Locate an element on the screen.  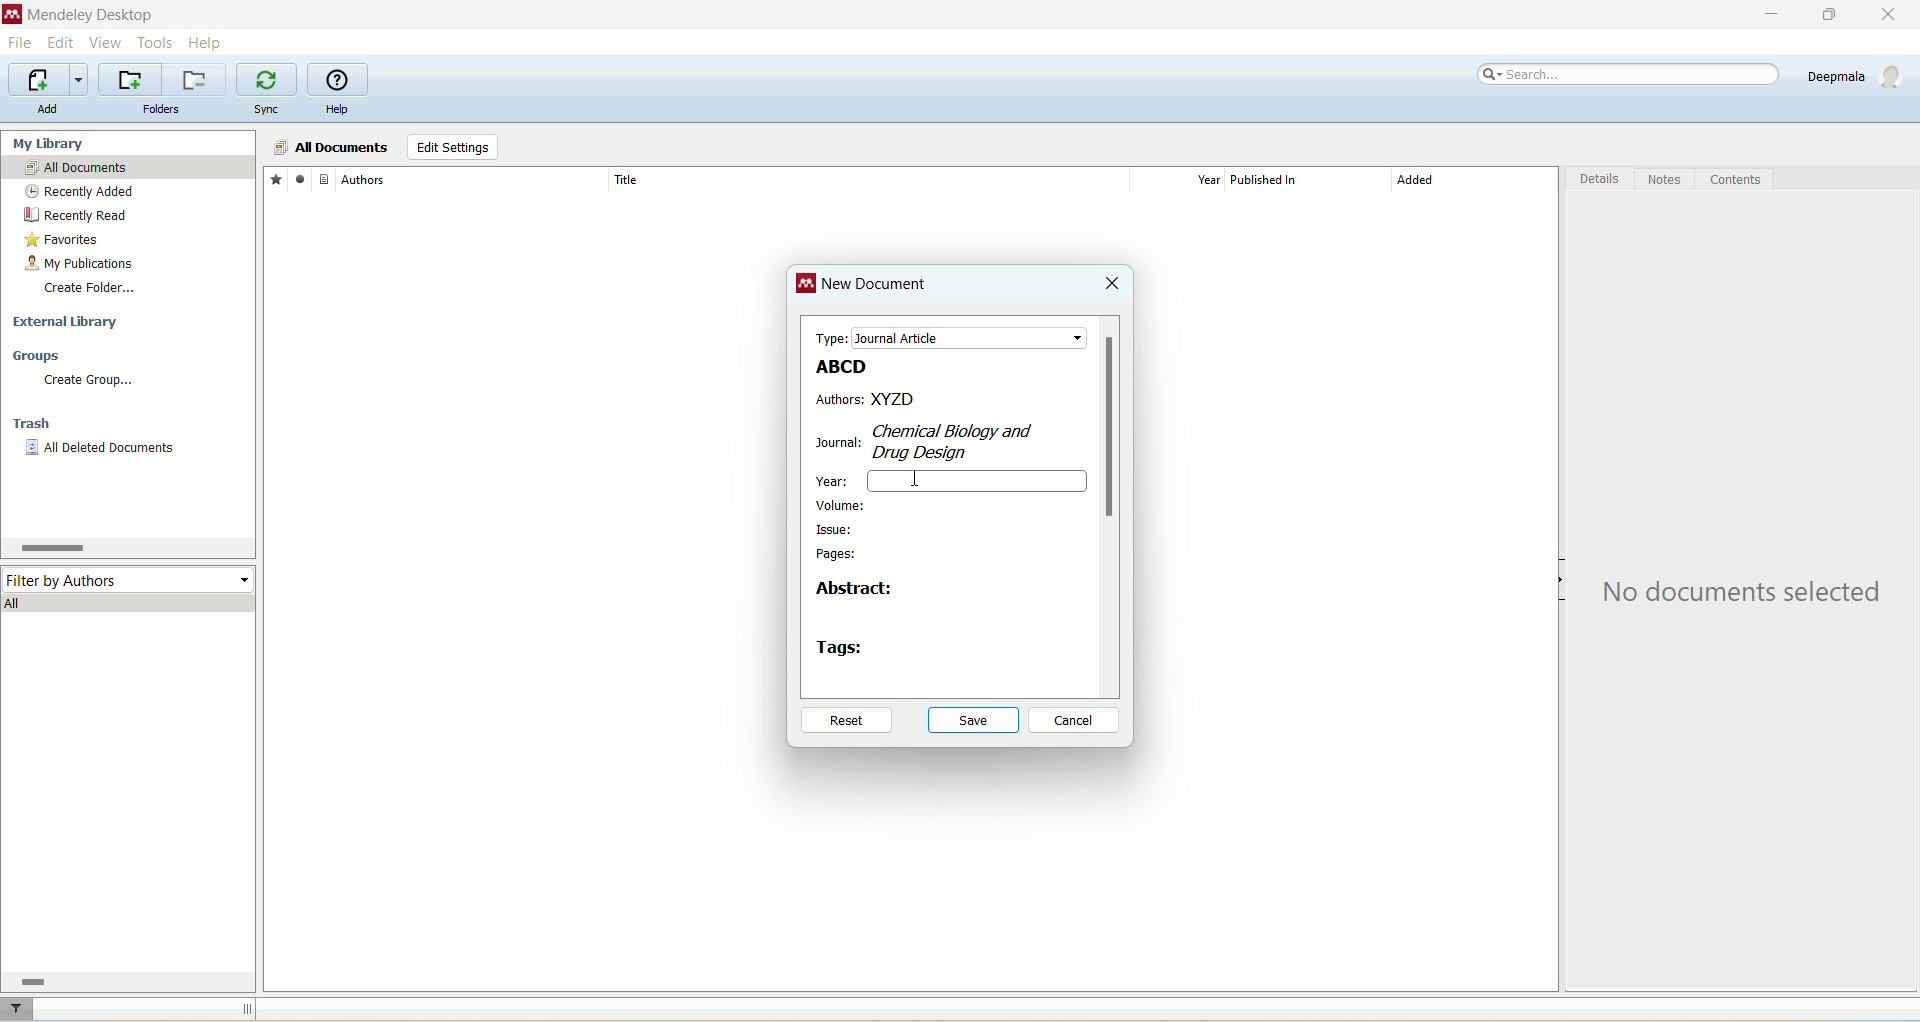
filter by author is located at coordinates (130, 578).